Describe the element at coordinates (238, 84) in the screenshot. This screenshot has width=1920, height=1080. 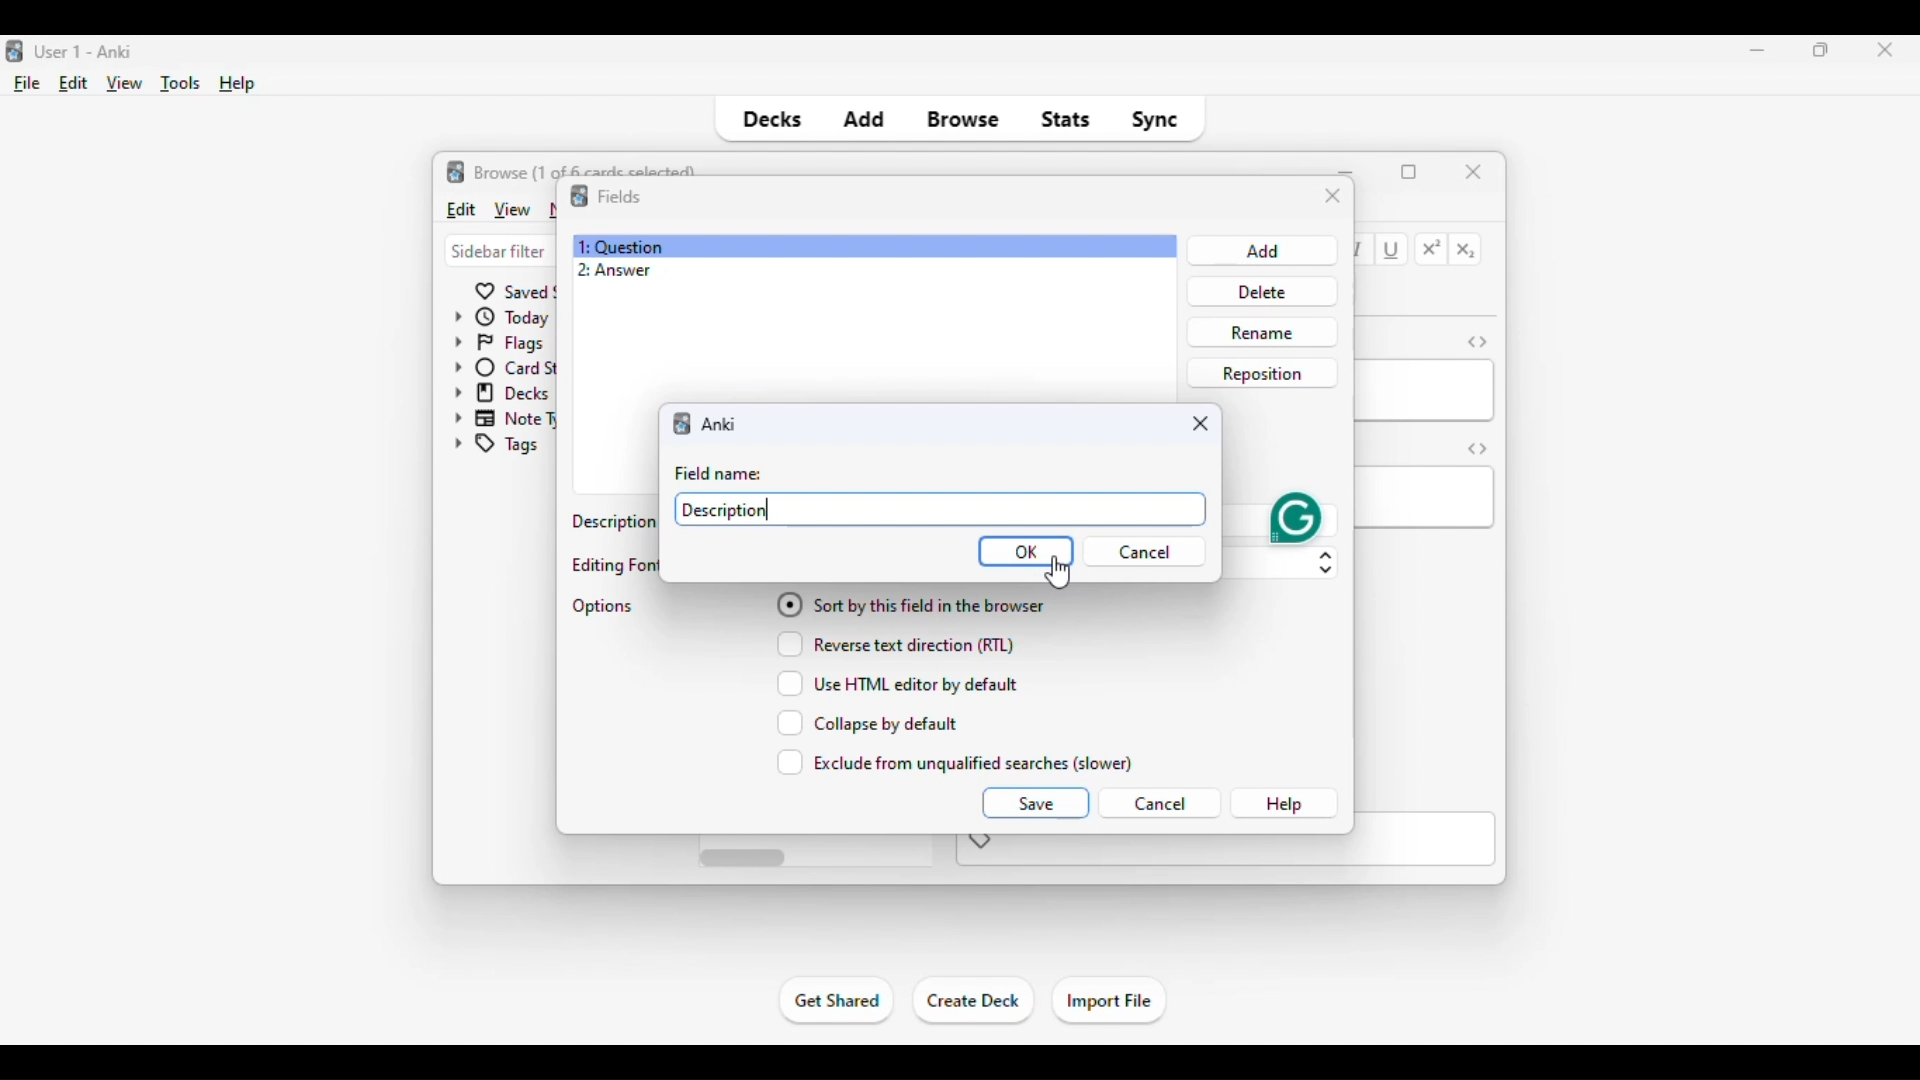
I see `help` at that location.